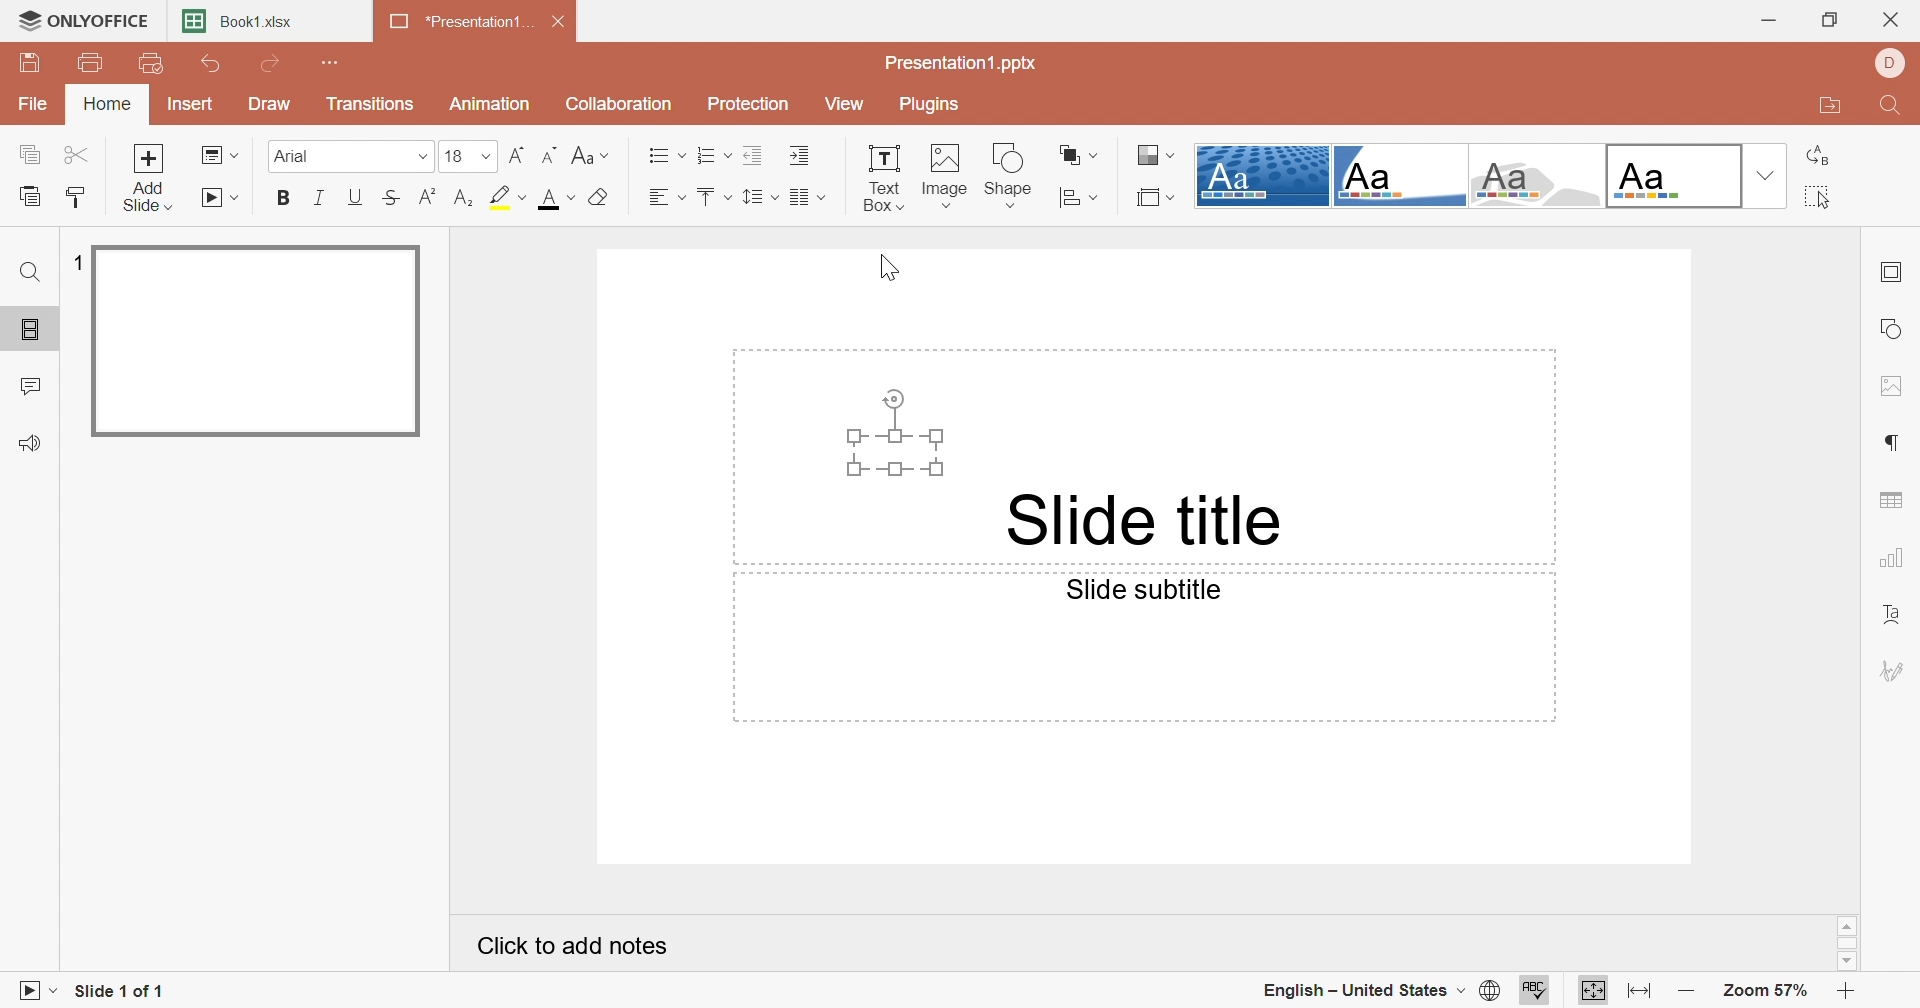 The image size is (1920, 1008). What do you see at coordinates (1263, 175) in the screenshot?
I see `Dotted` at bounding box center [1263, 175].